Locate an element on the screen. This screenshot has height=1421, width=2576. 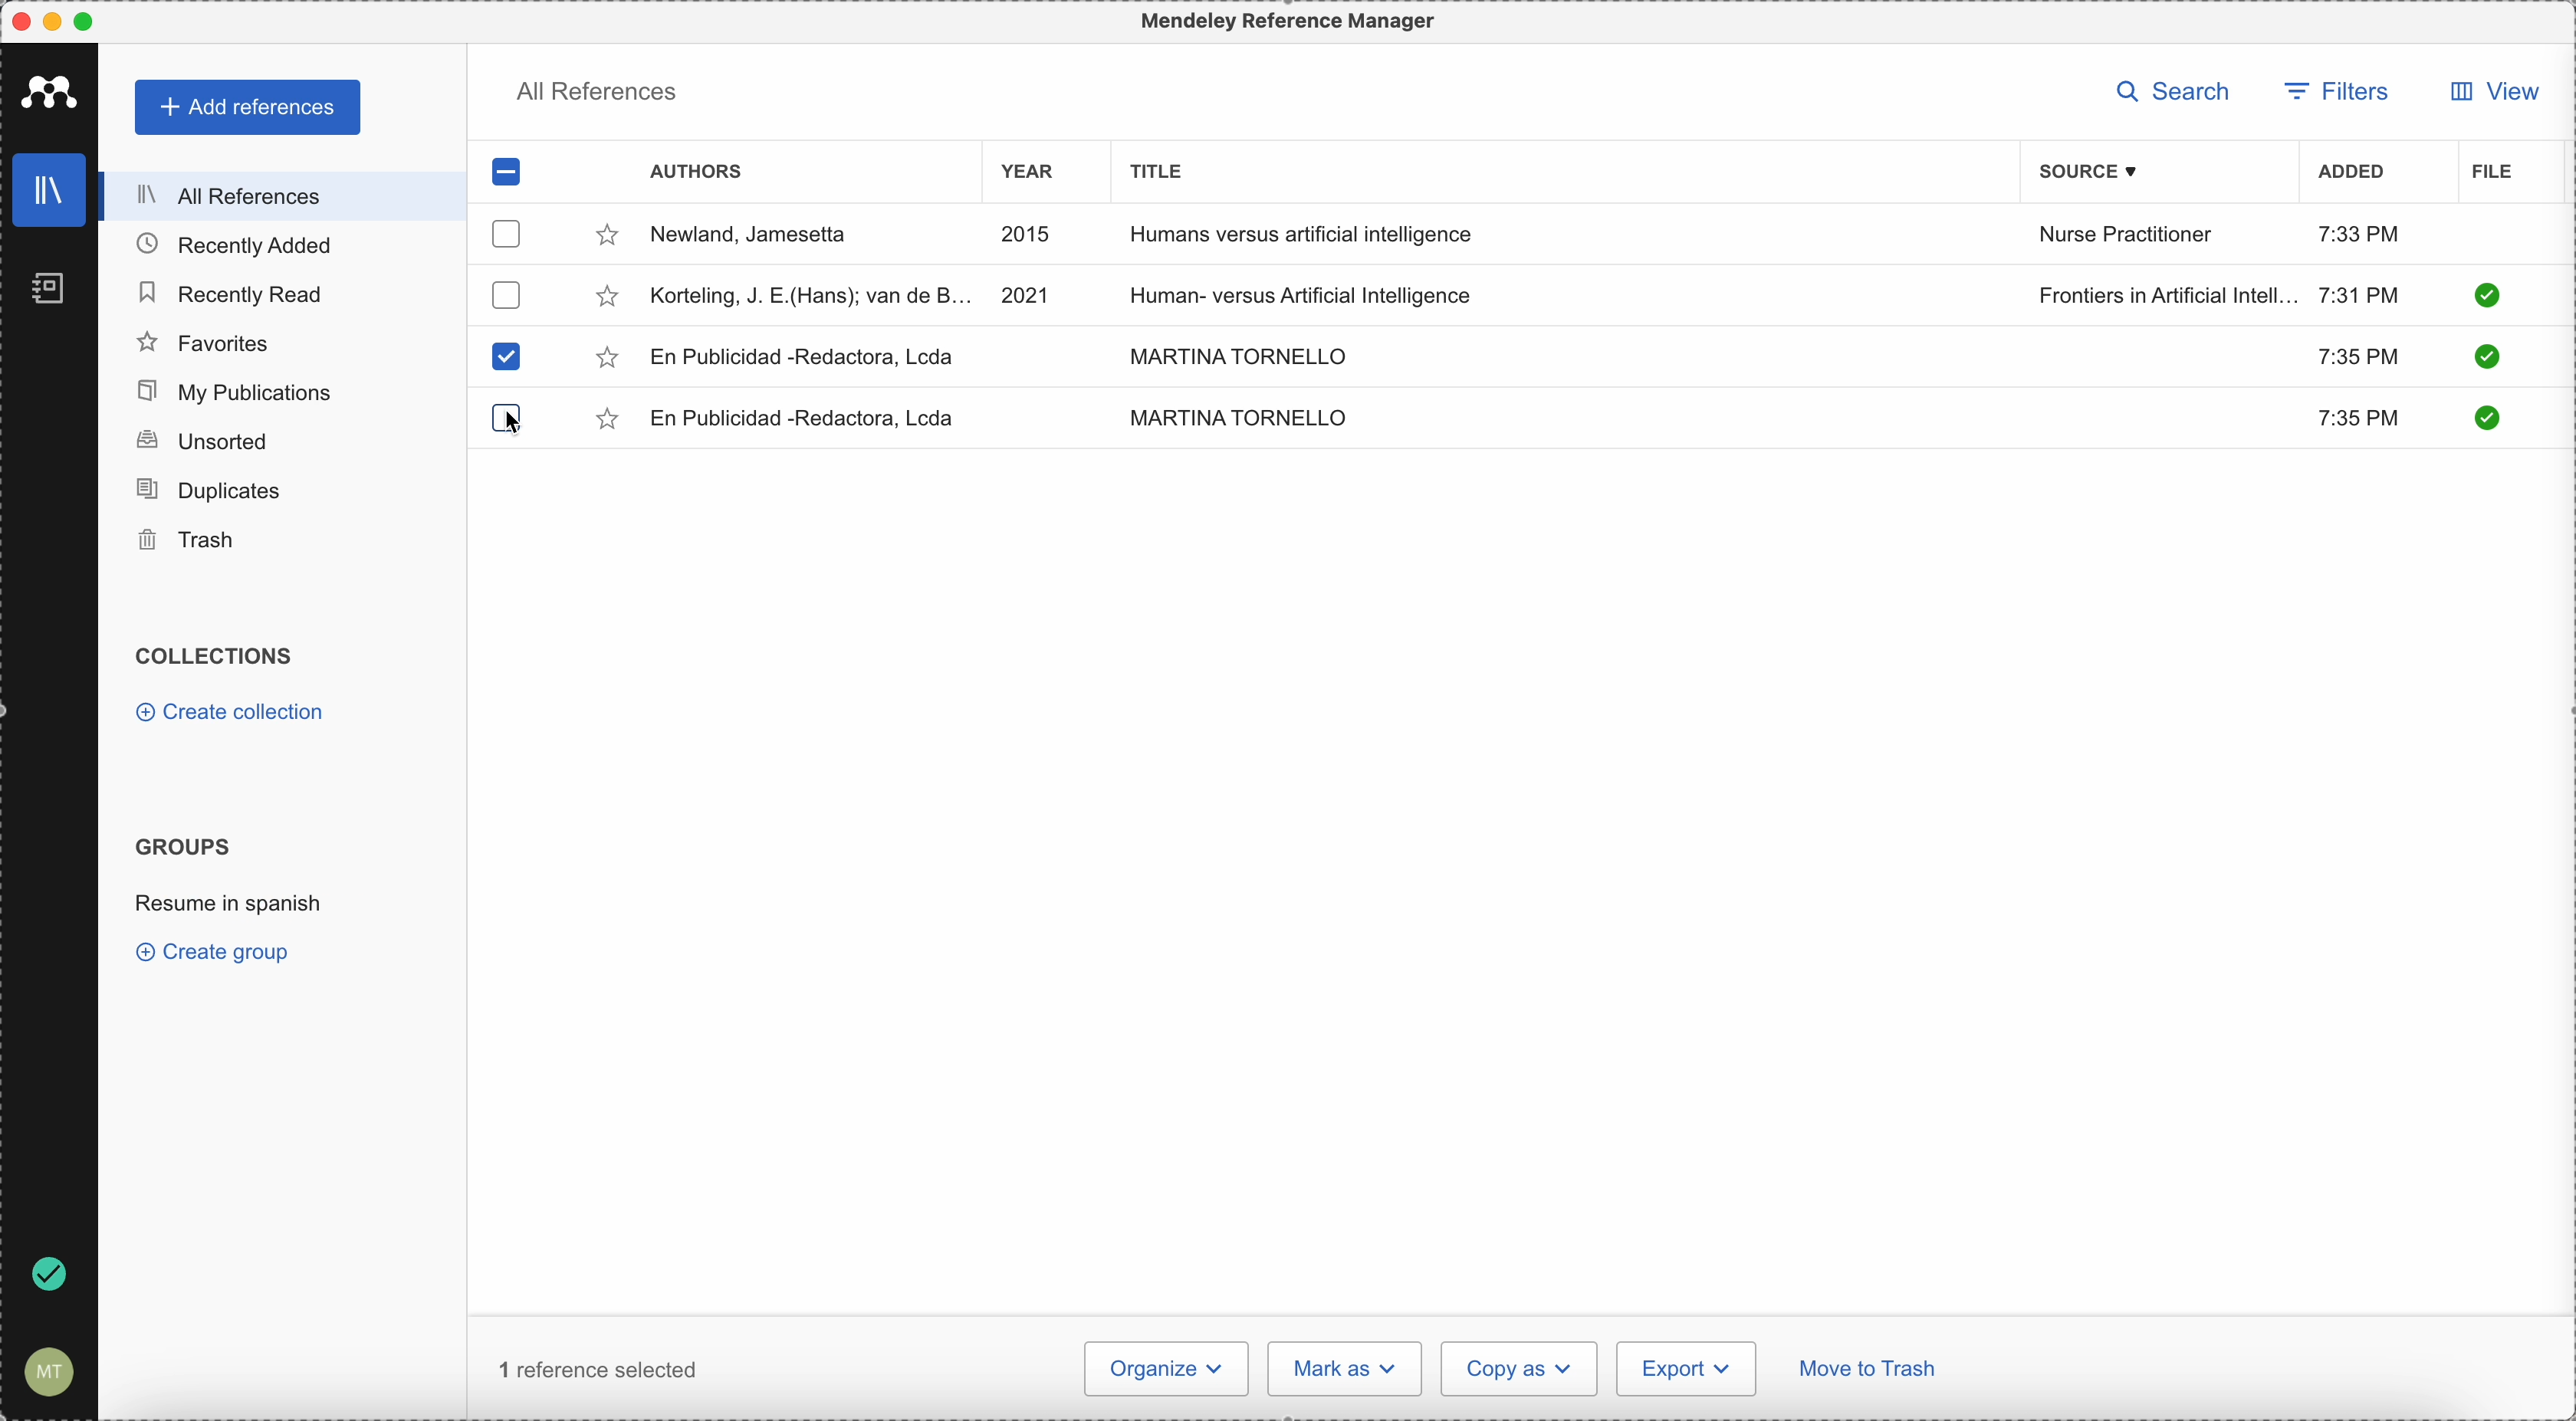
favorites is located at coordinates (205, 343).